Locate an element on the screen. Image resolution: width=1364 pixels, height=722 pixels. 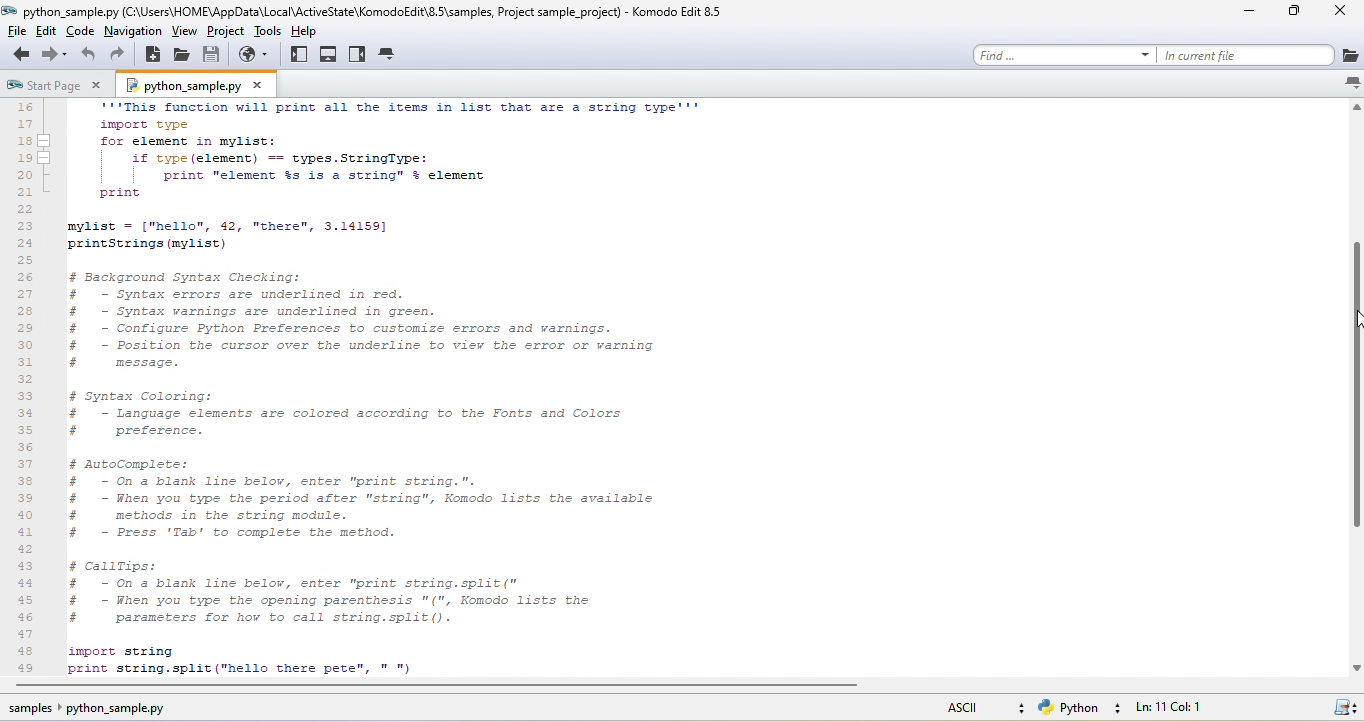
project is located at coordinates (226, 31).